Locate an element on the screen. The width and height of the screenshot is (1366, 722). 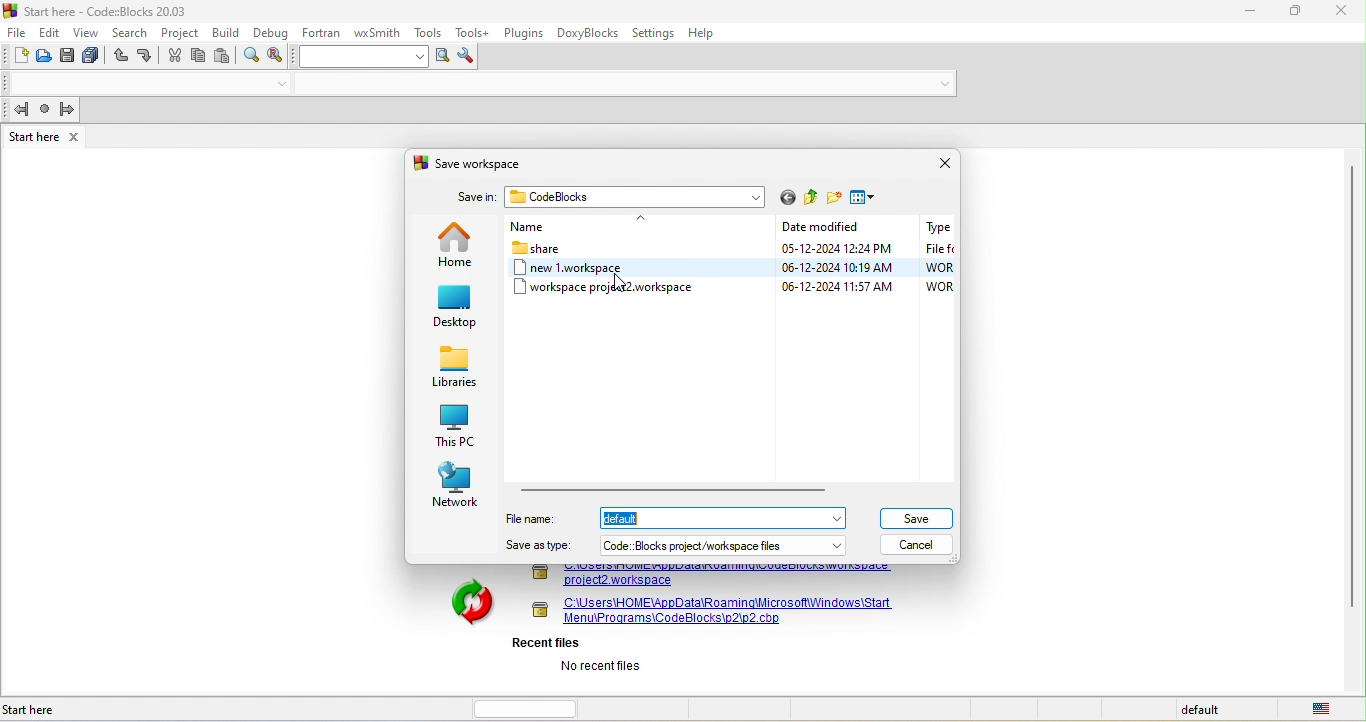
Type is located at coordinates (937, 227).